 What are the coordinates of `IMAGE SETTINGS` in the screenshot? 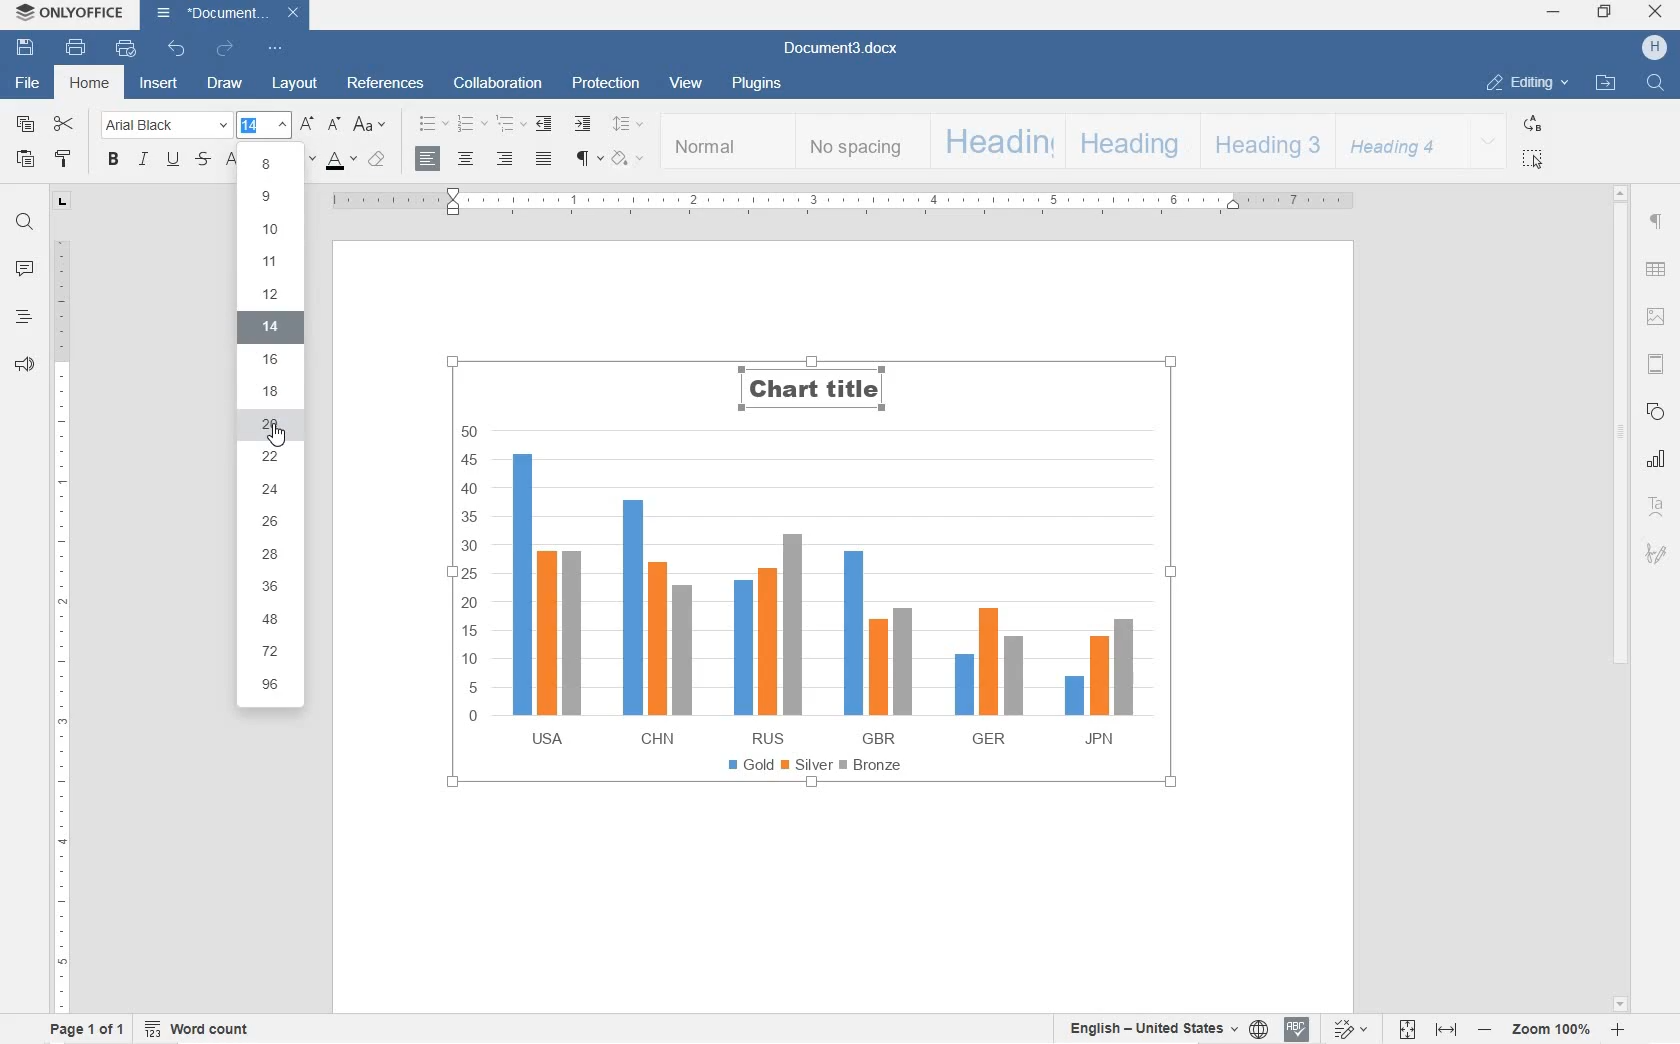 It's located at (1656, 315).